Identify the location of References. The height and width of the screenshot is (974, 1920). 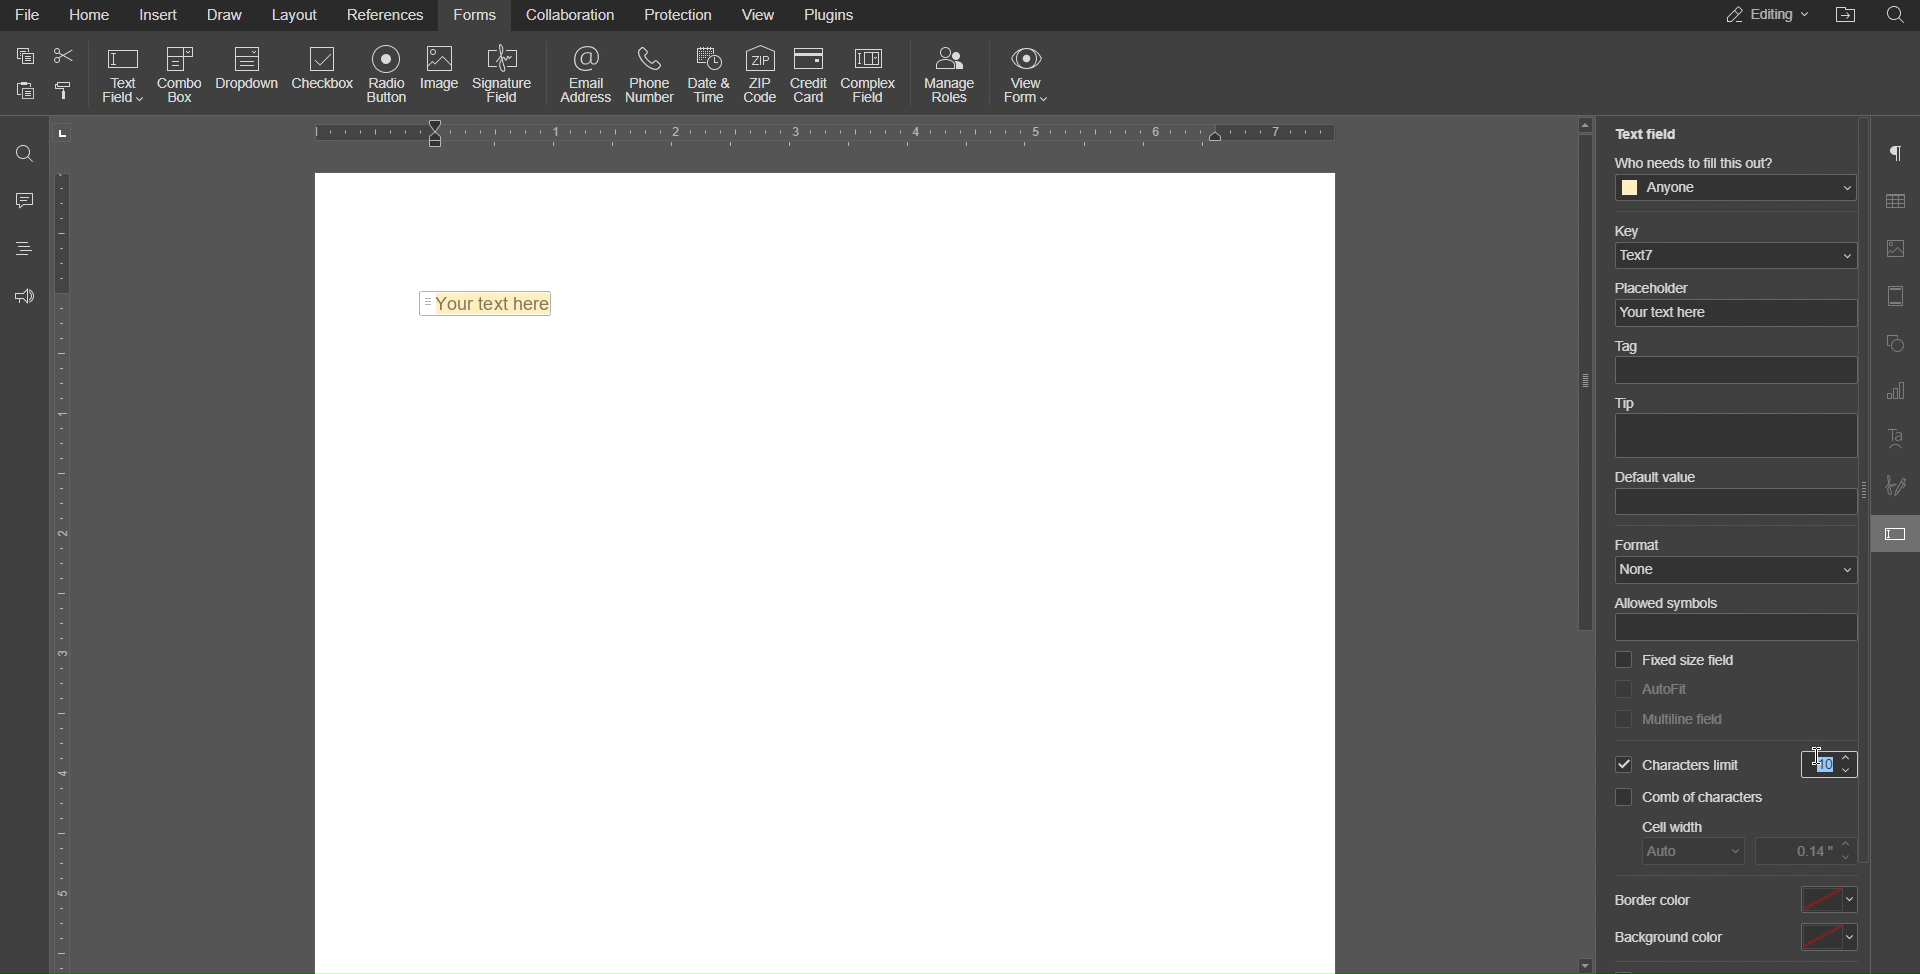
(388, 15).